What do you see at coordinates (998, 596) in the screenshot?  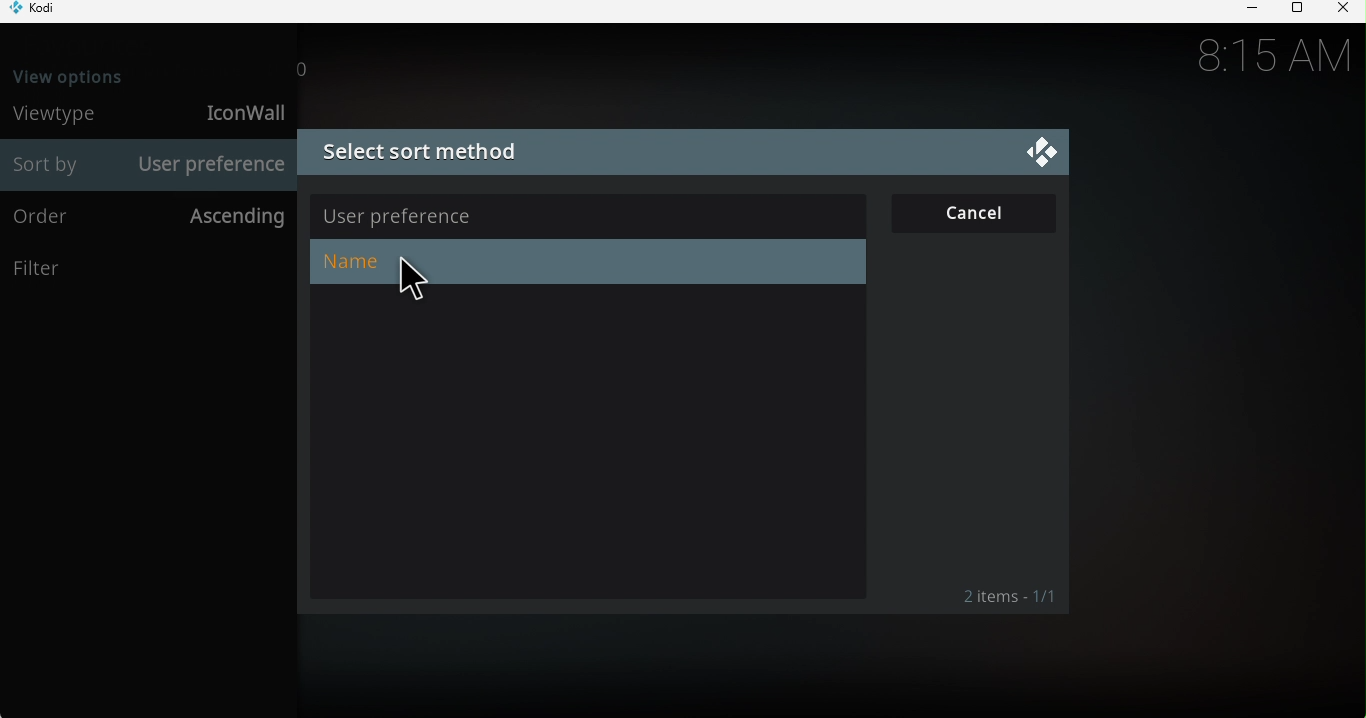 I see `Items` at bounding box center [998, 596].